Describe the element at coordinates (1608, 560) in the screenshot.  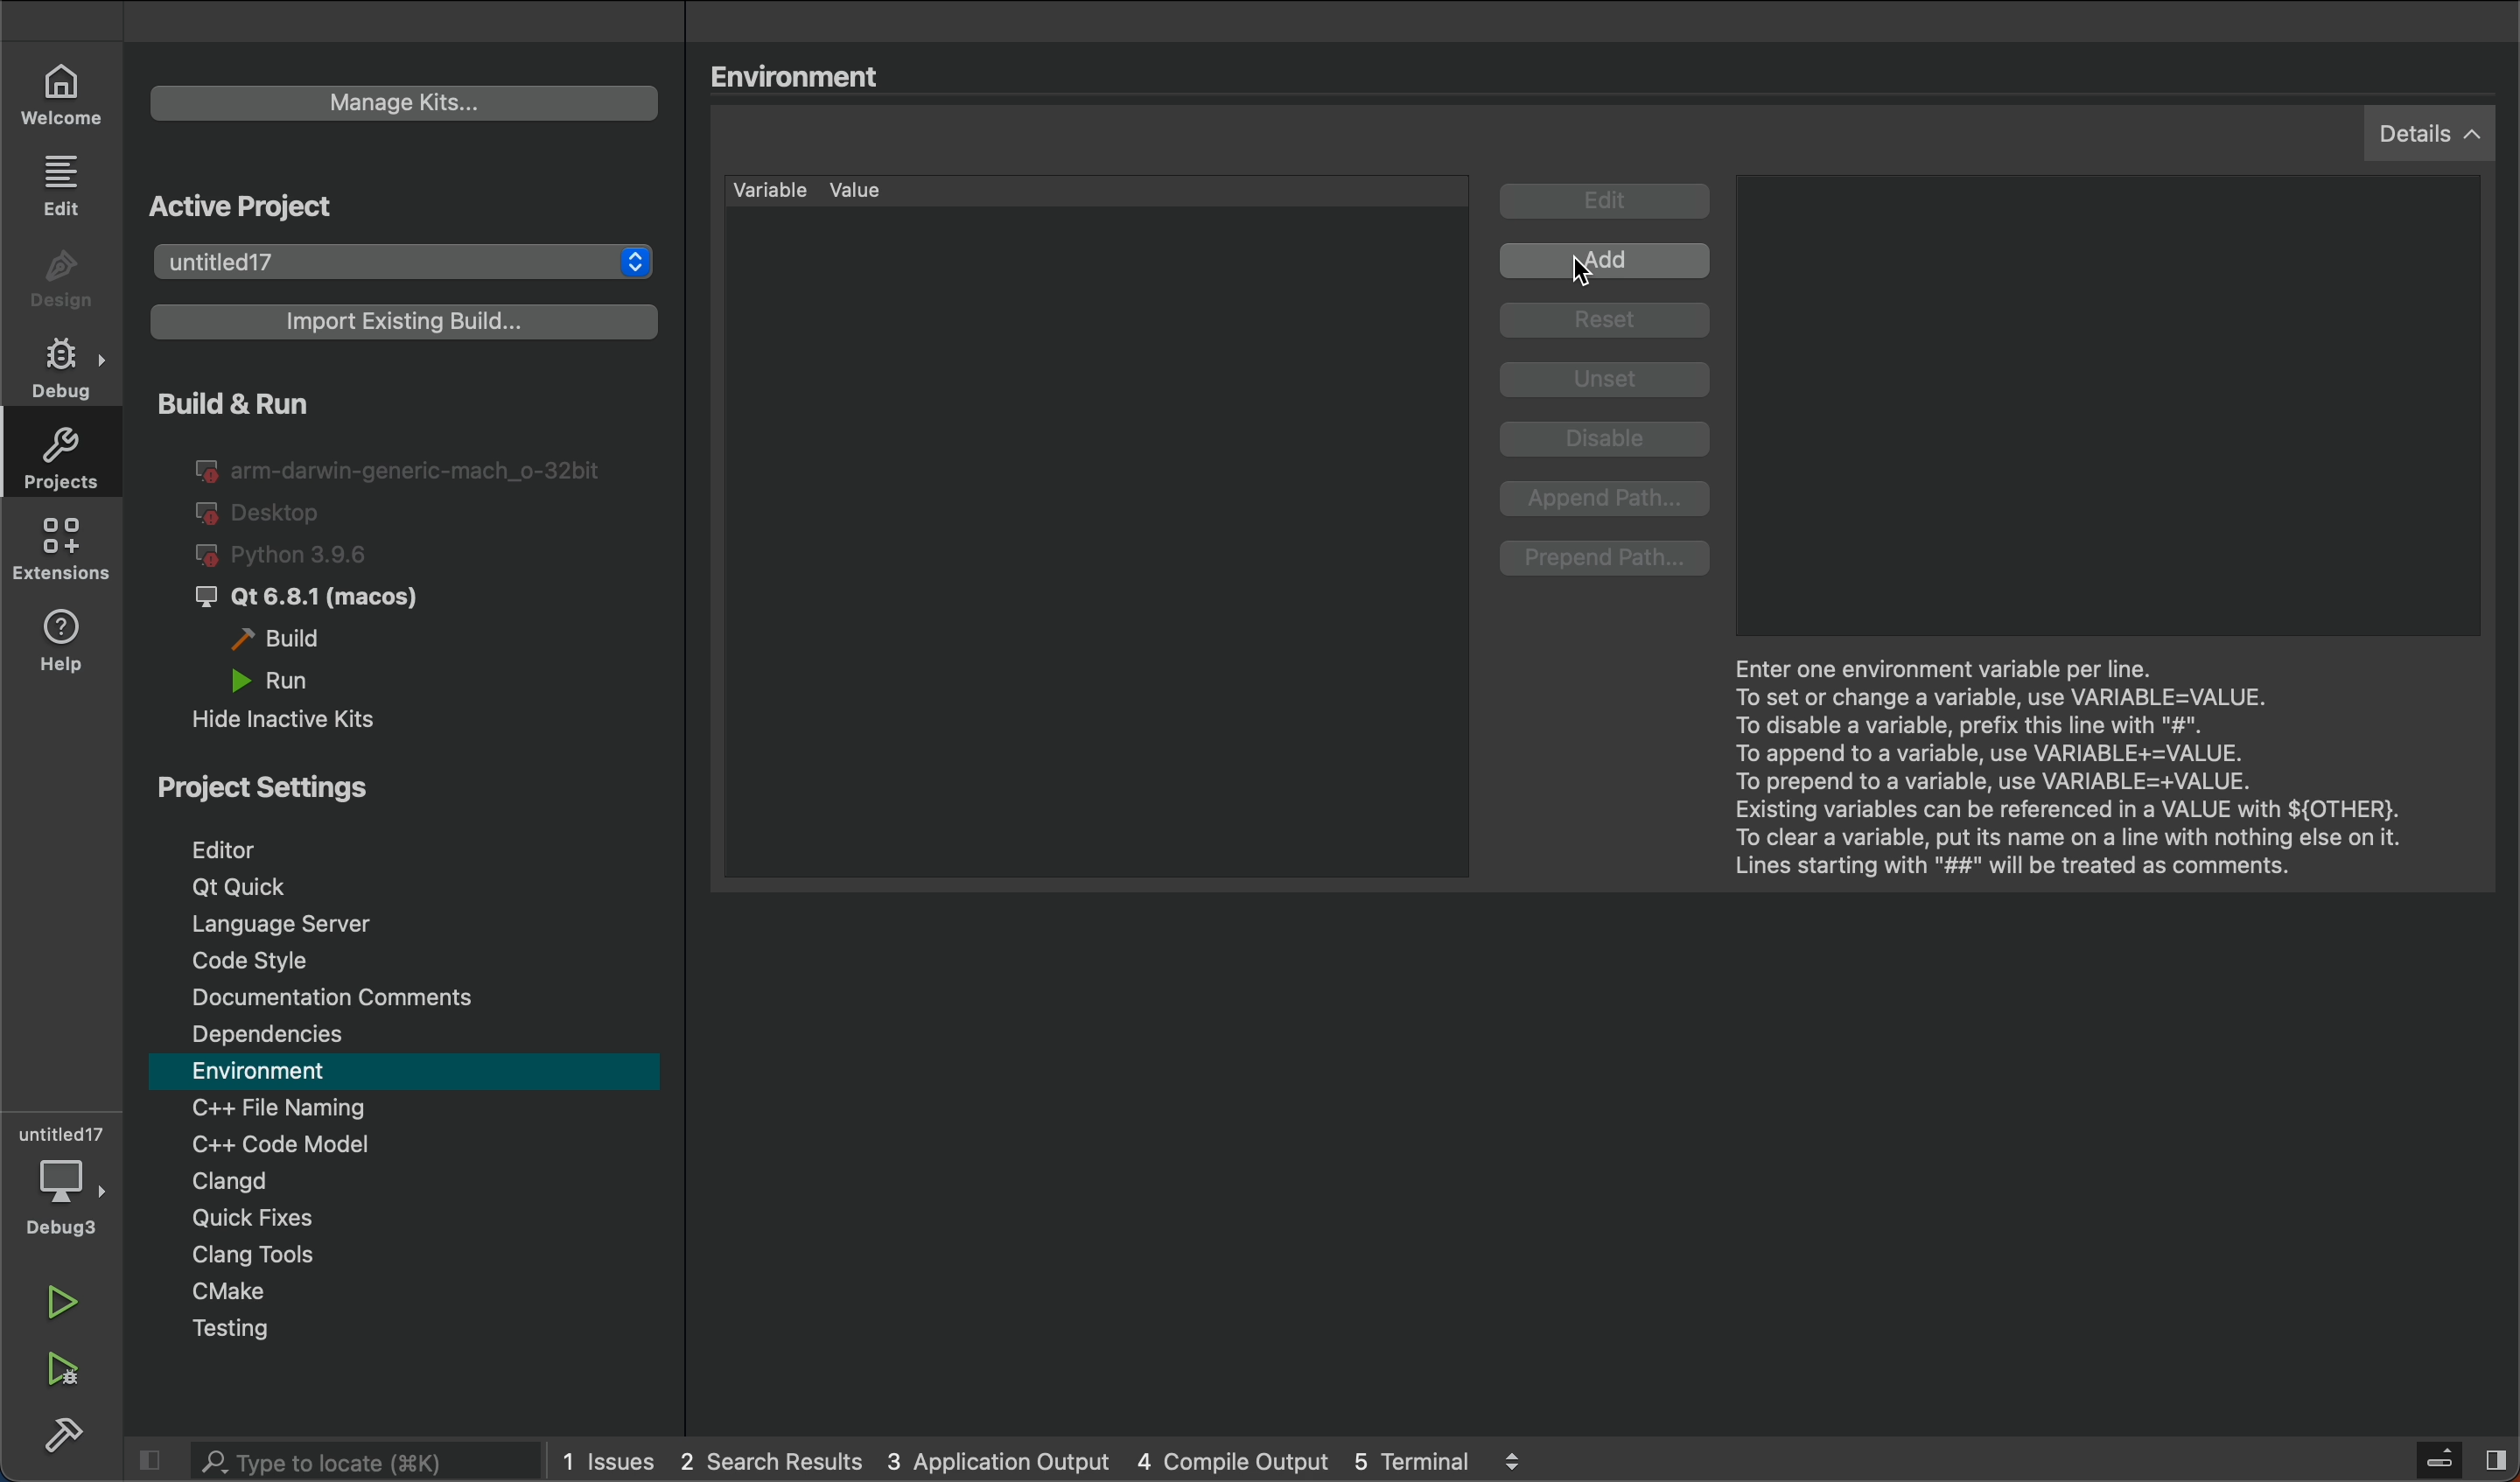
I see `prepend path` at that location.